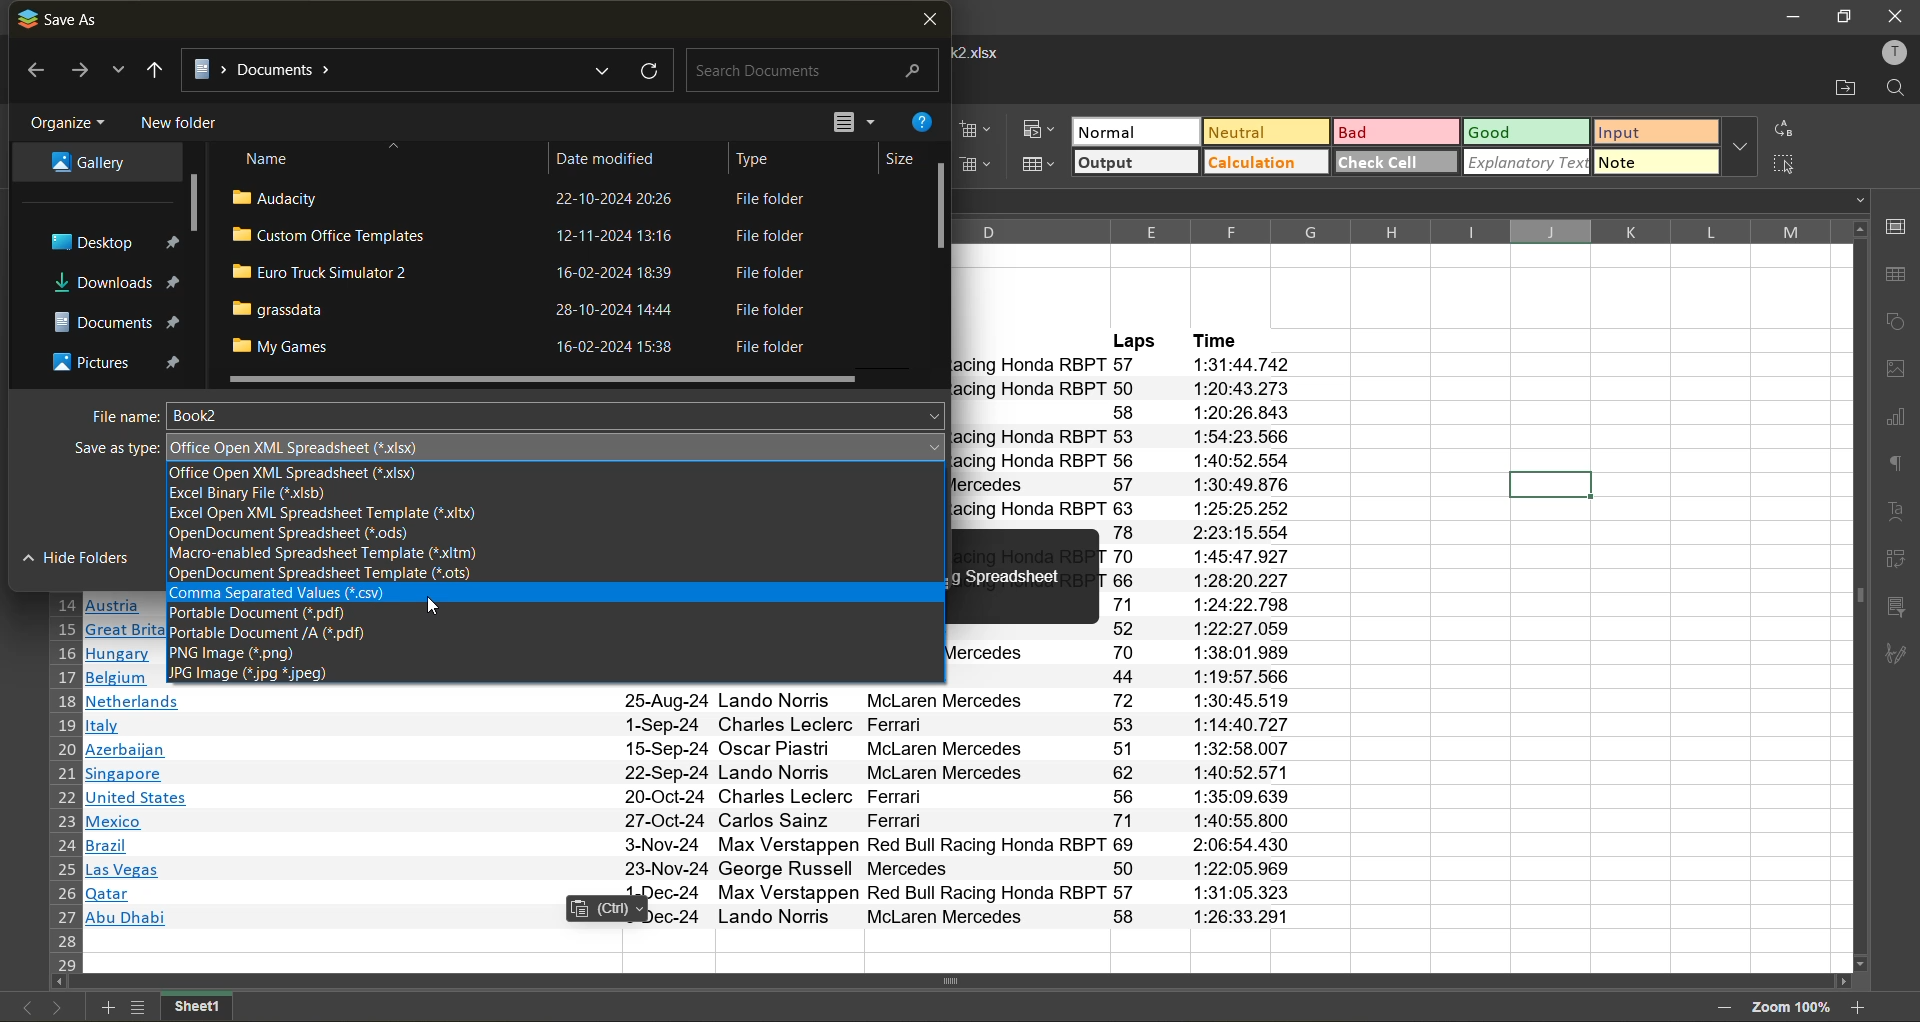 This screenshot has height=1022, width=1920. Describe the element at coordinates (64, 783) in the screenshot. I see `row number` at that location.